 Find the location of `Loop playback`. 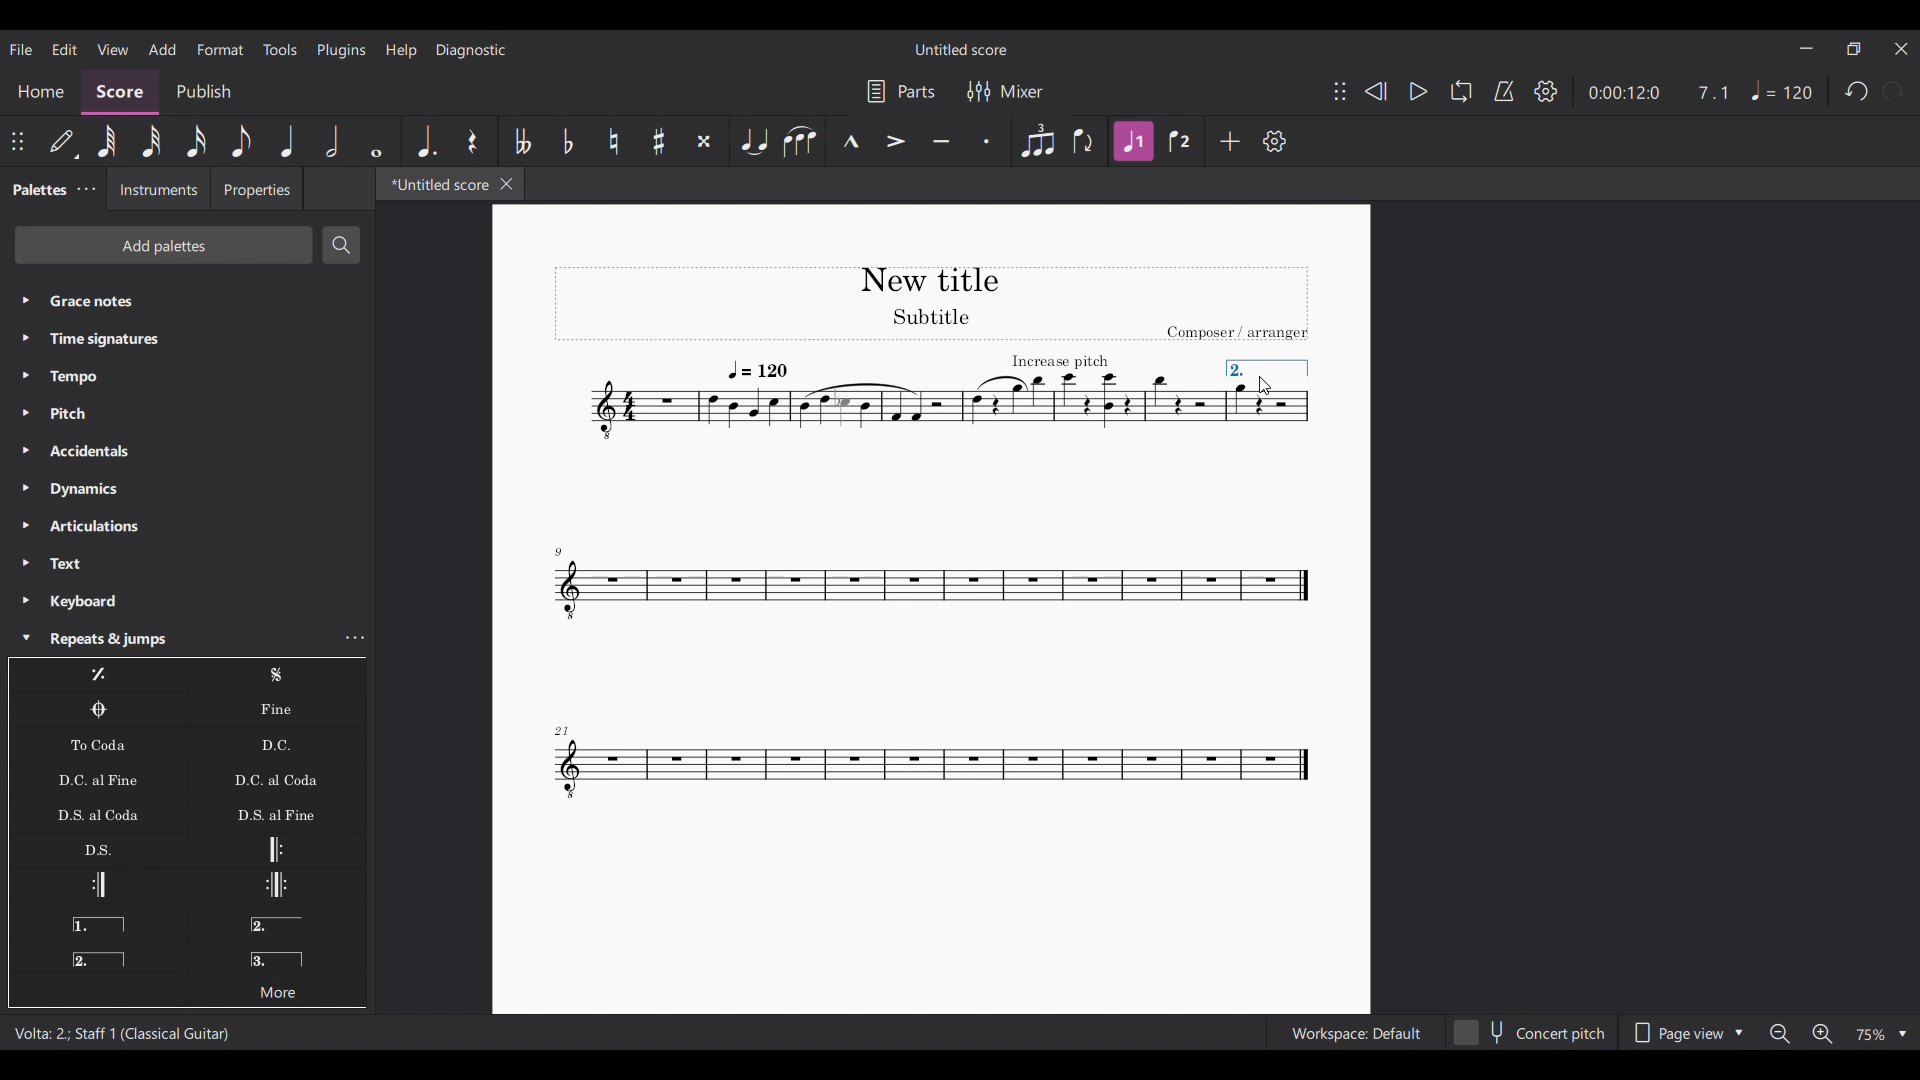

Loop playback is located at coordinates (1462, 91).